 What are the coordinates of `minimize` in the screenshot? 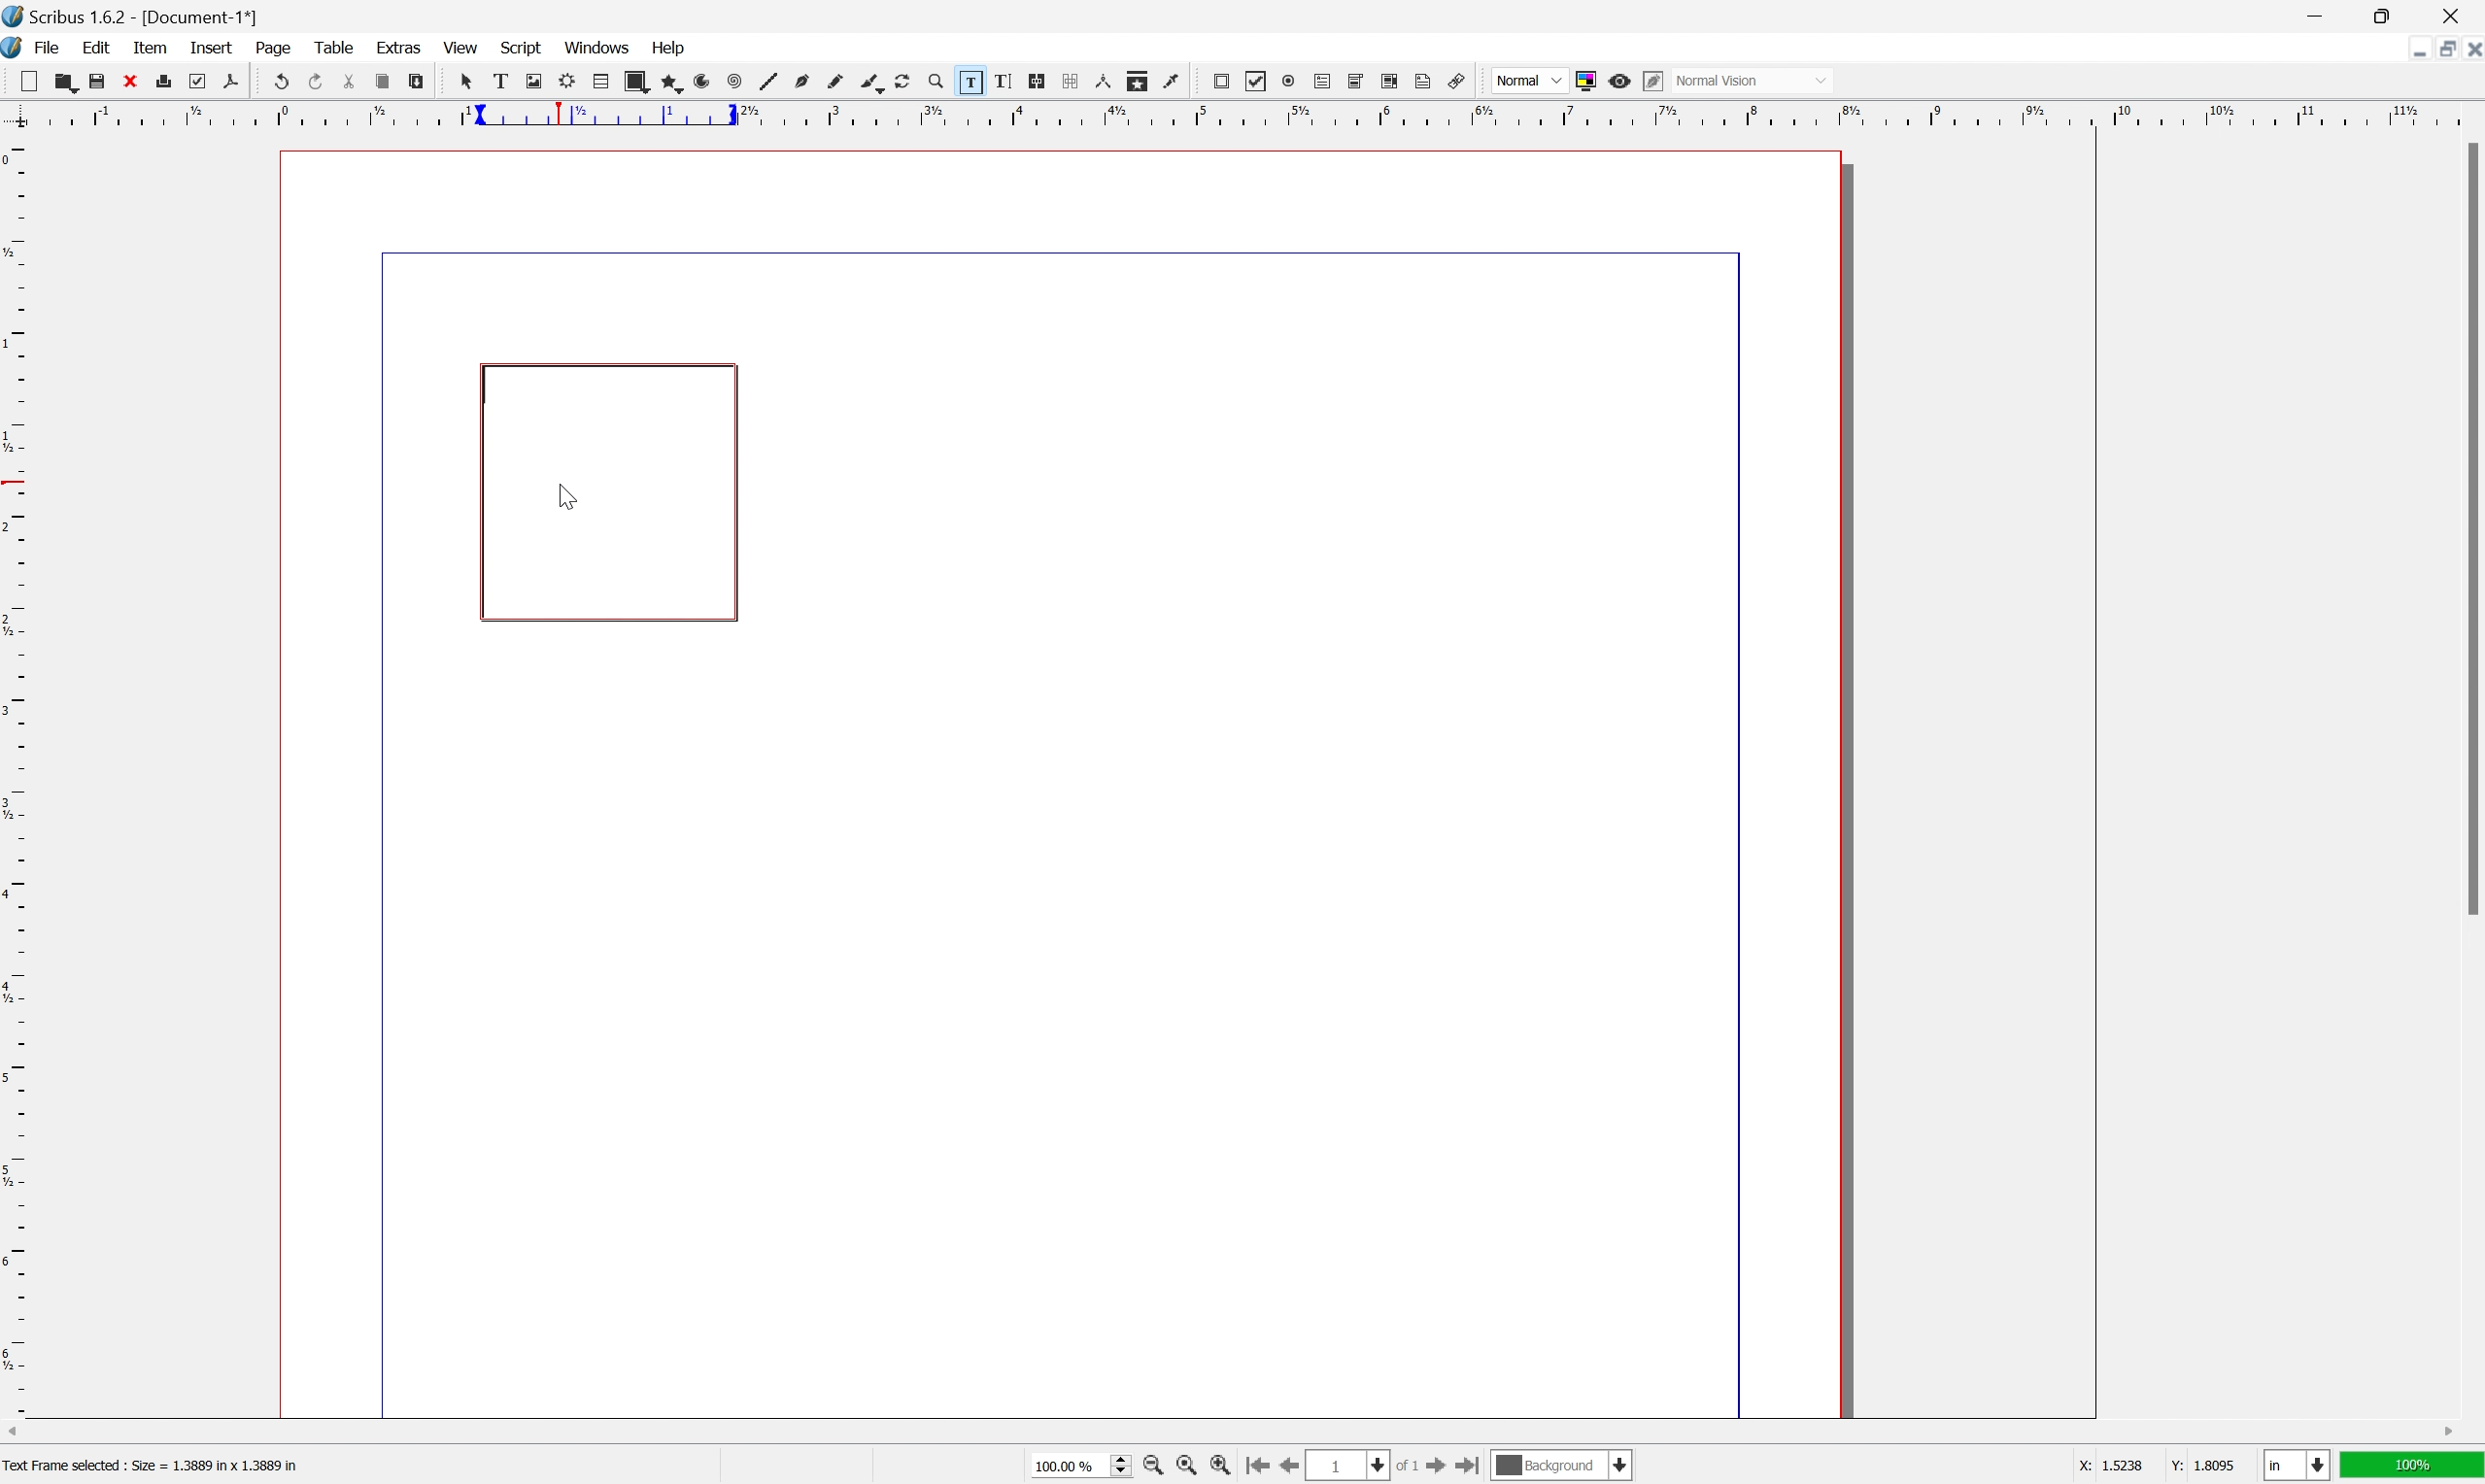 It's located at (2409, 49).